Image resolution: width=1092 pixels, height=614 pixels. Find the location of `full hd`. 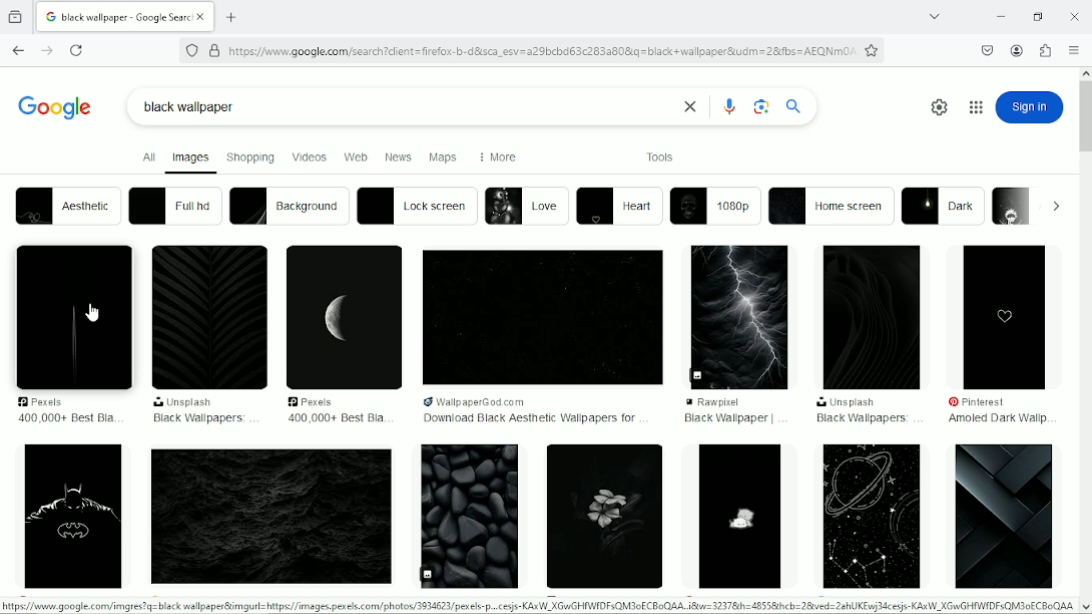

full hd is located at coordinates (174, 205).